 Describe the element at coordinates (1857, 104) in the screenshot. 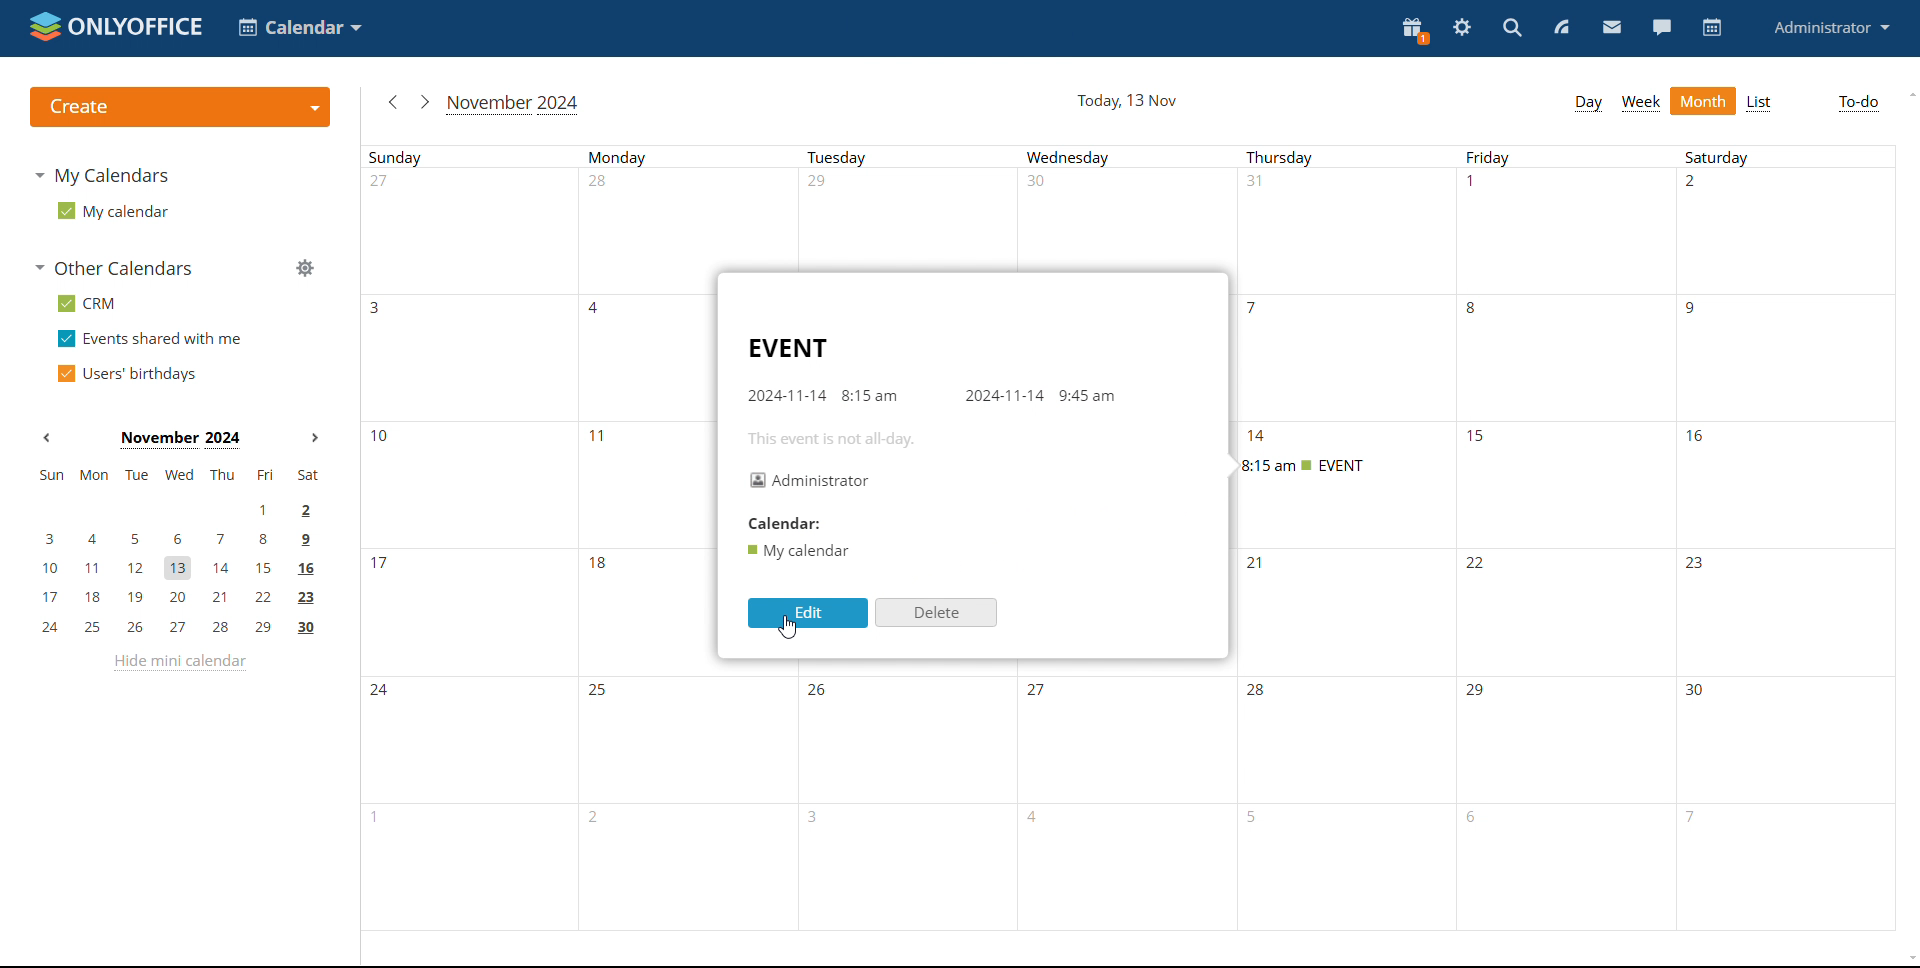

I see `to-do` at that location.